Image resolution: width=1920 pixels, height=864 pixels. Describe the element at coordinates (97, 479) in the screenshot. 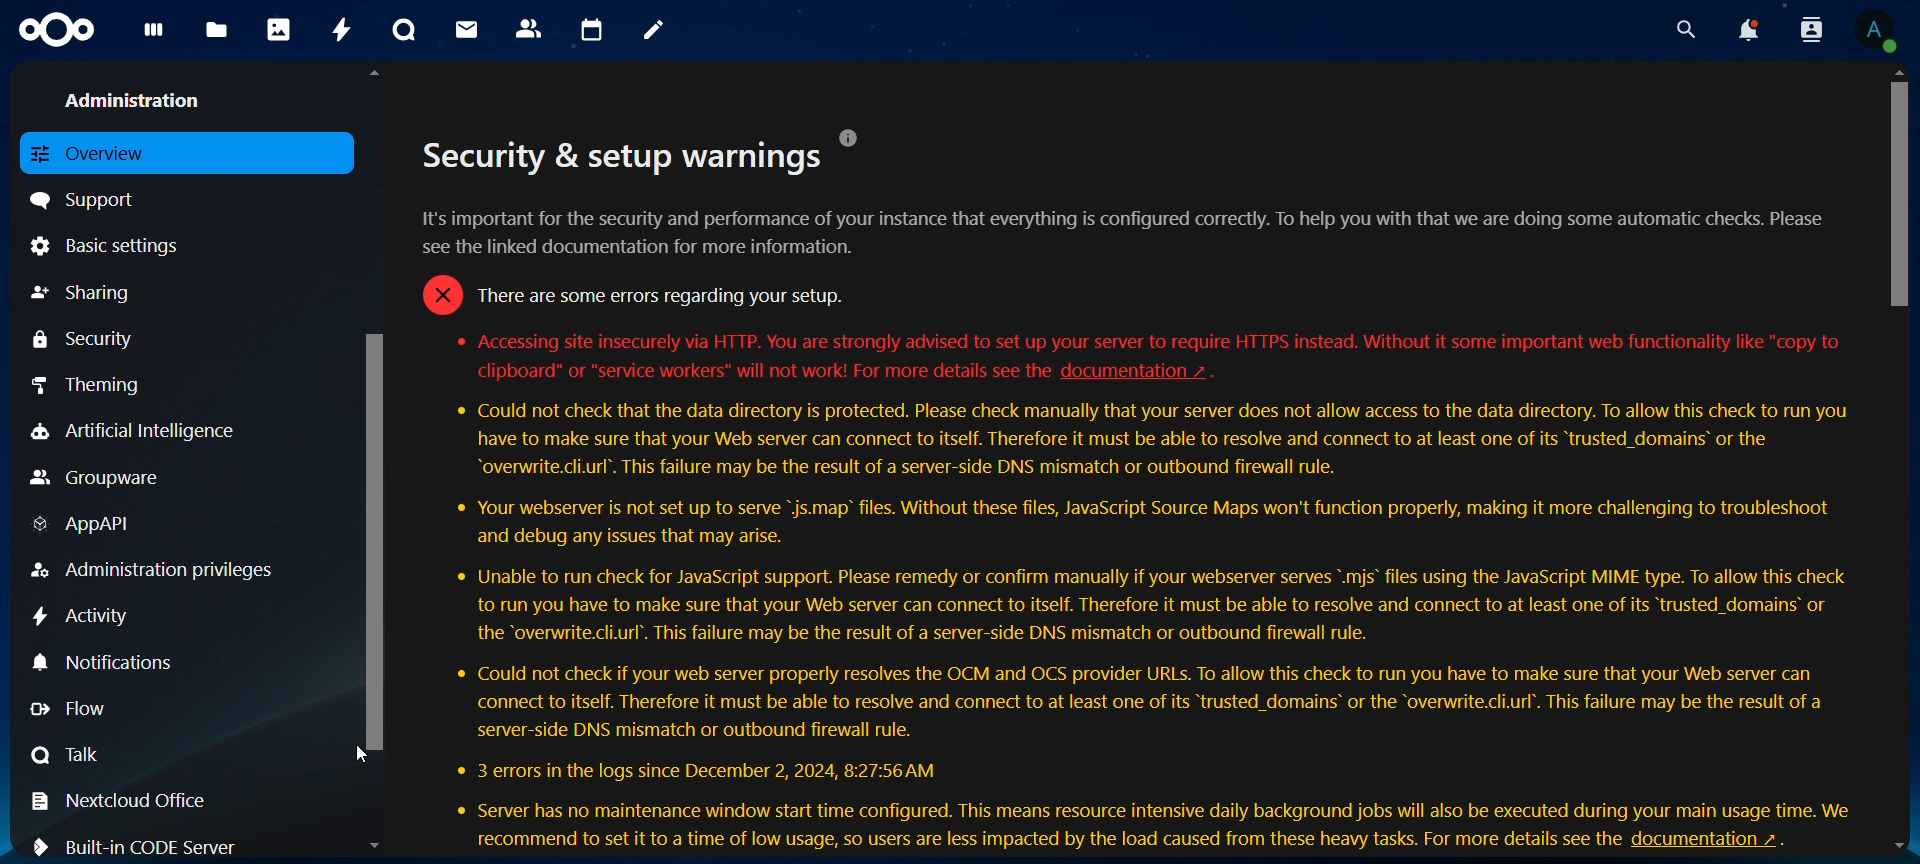

I see `groupware` at that location.